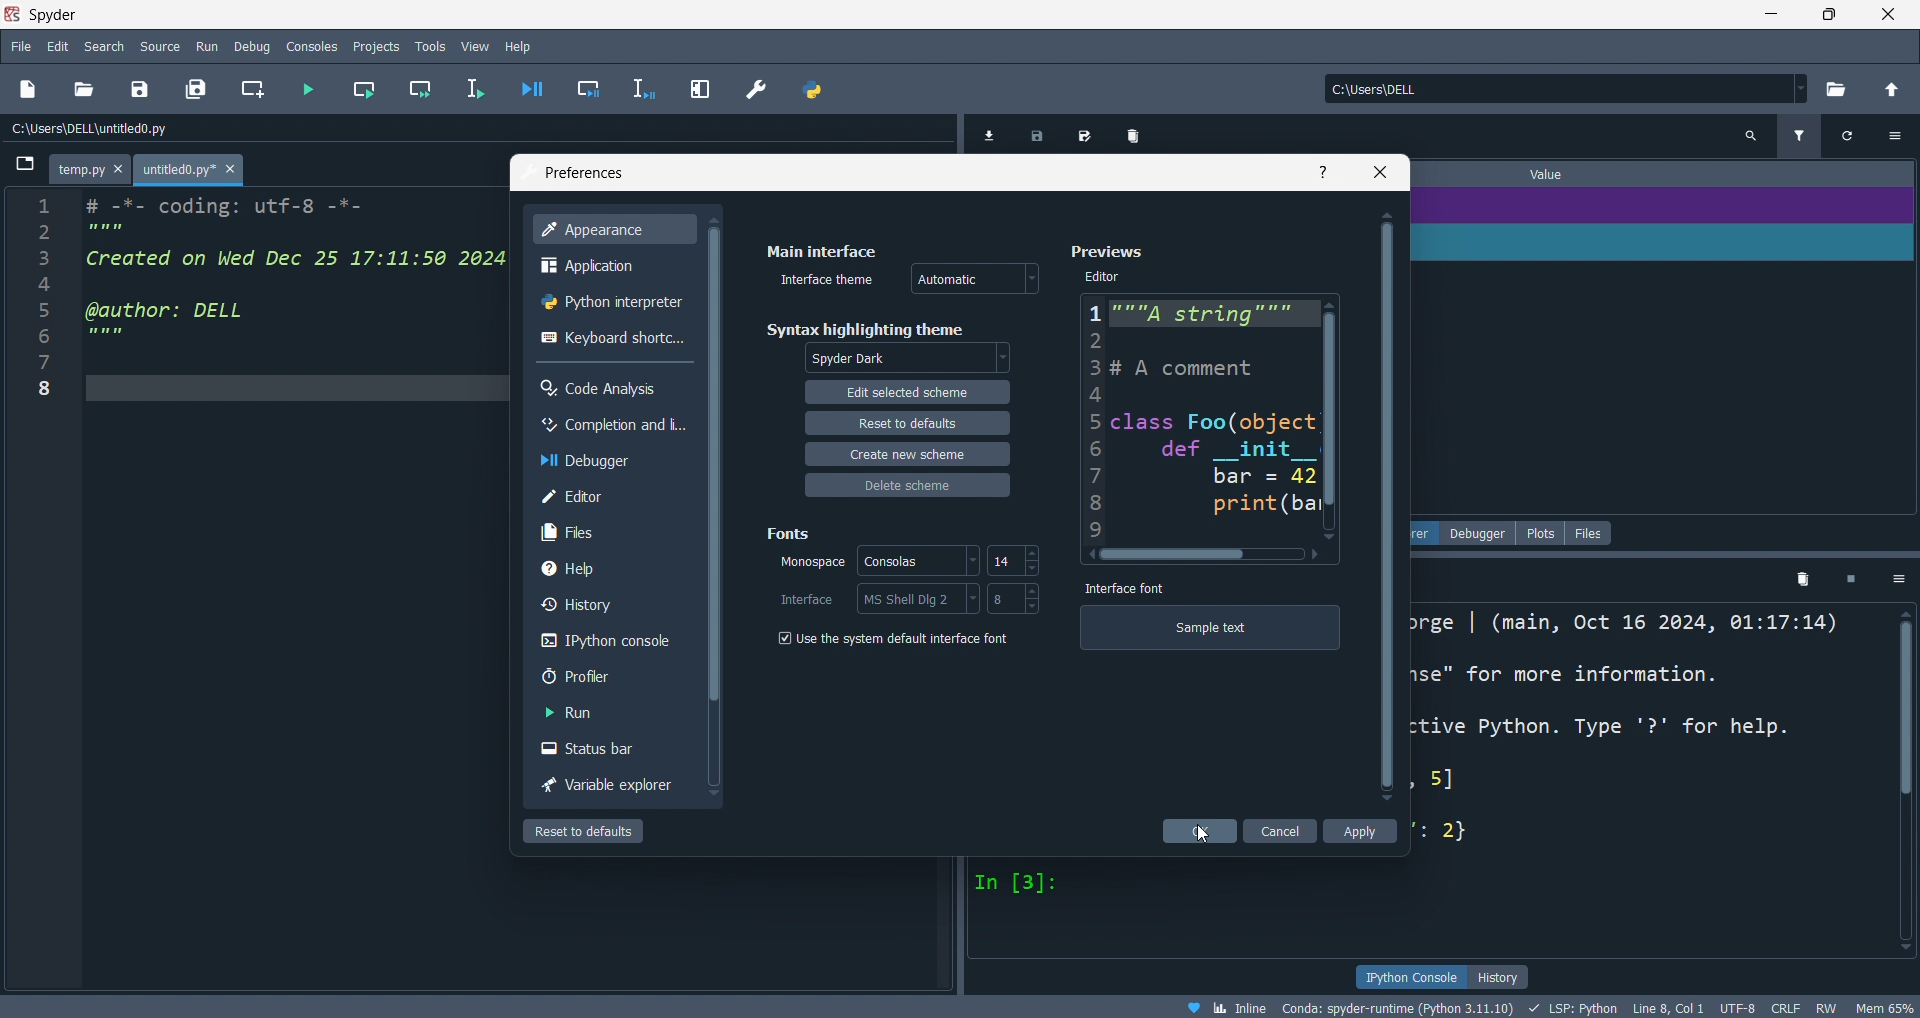 This screenshot has width=1920, height=1018. I want to click on Main interface, so click(837, 248).